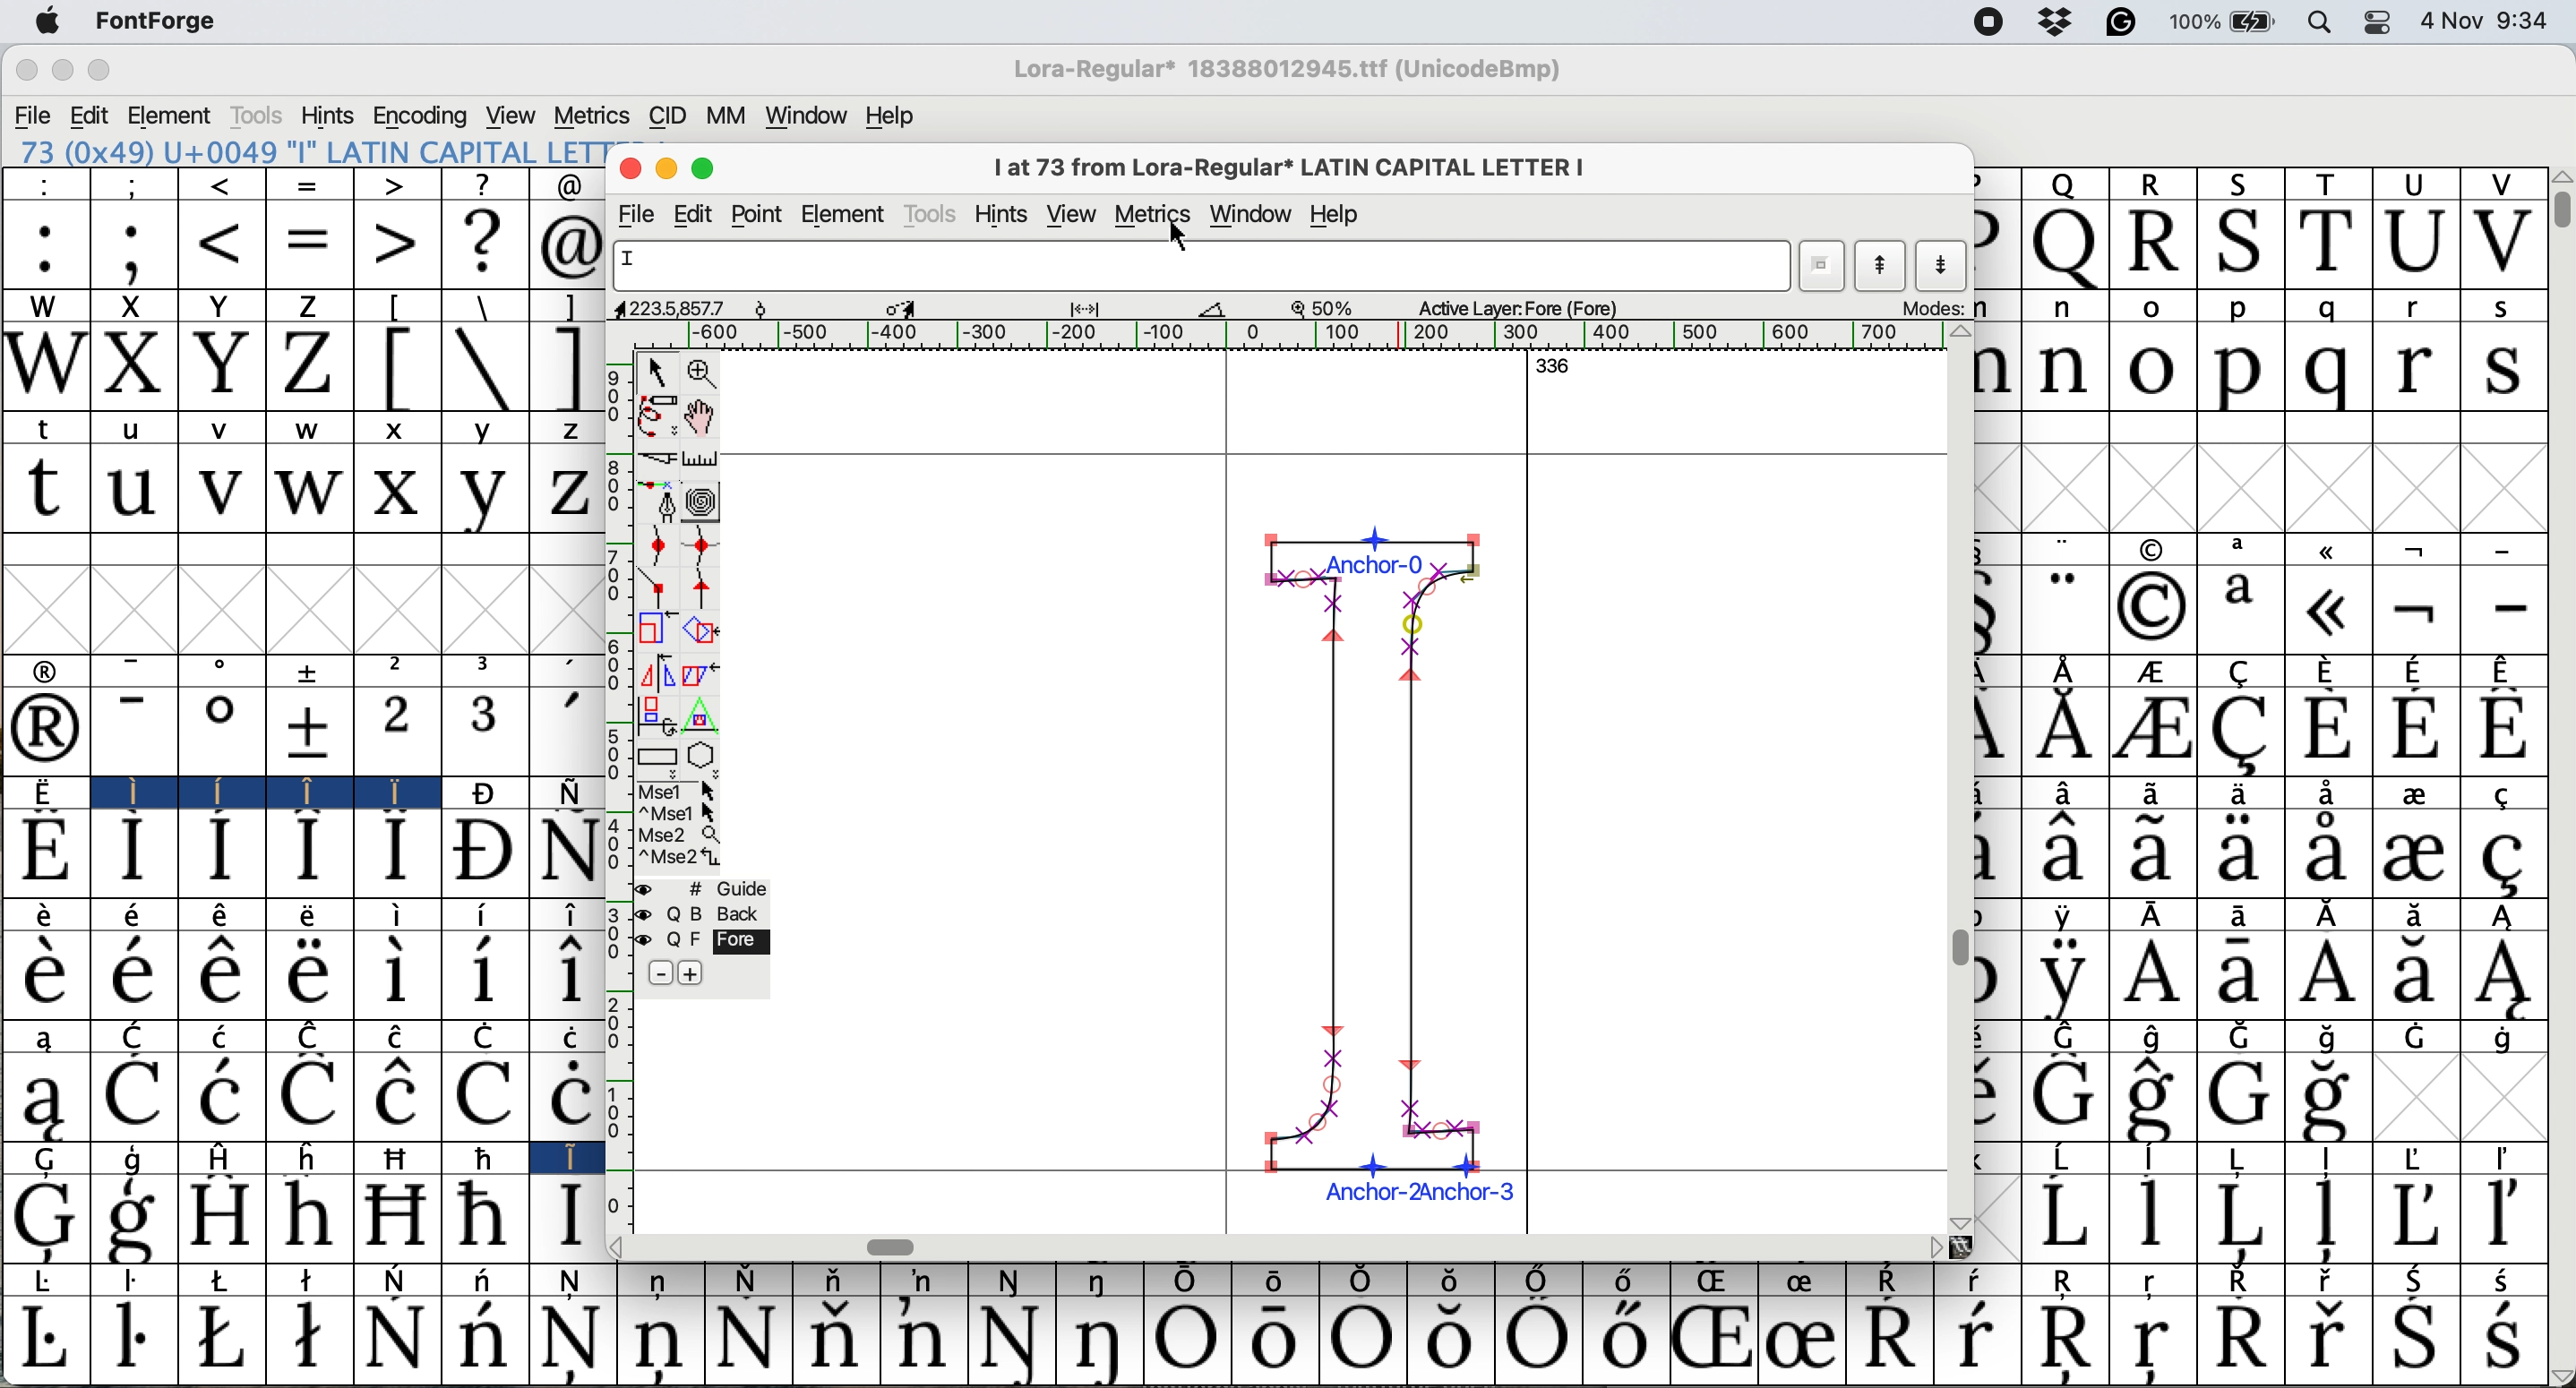 The image size is (2576, 1388). Describe the element at coordinates (311, 916) in the screenshot. I see `Symbol` at that location.